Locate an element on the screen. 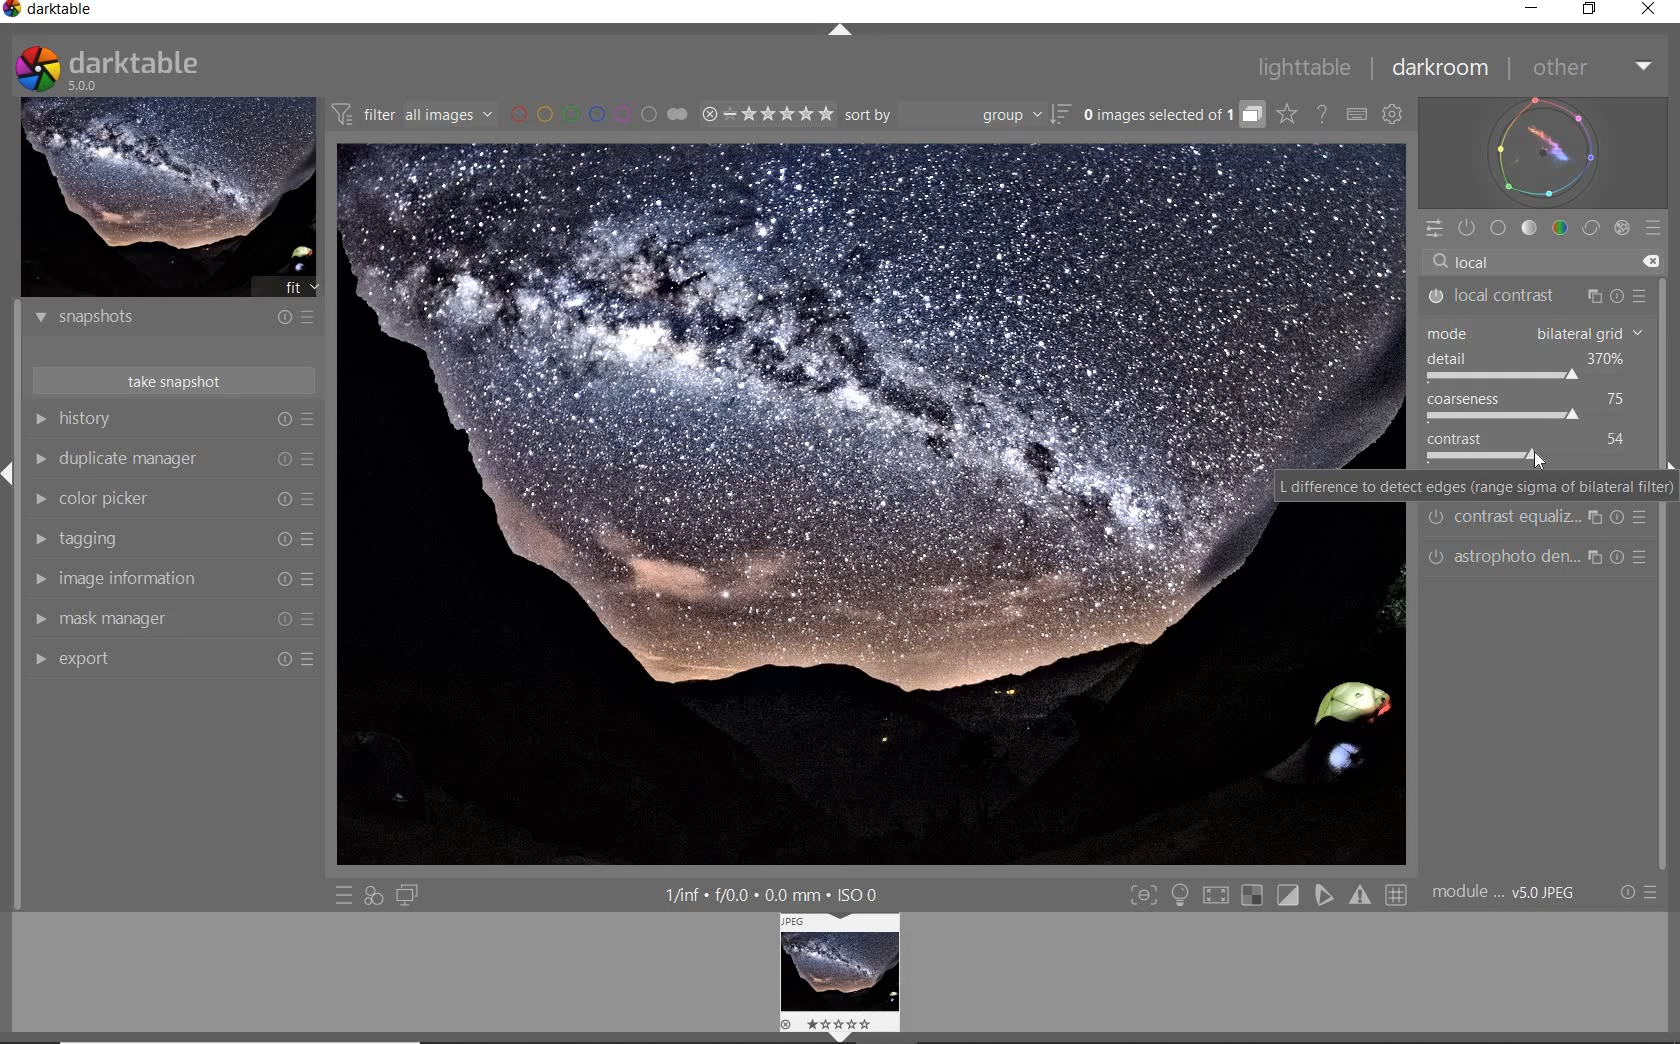  color picker is located at coordinates (116, 498).